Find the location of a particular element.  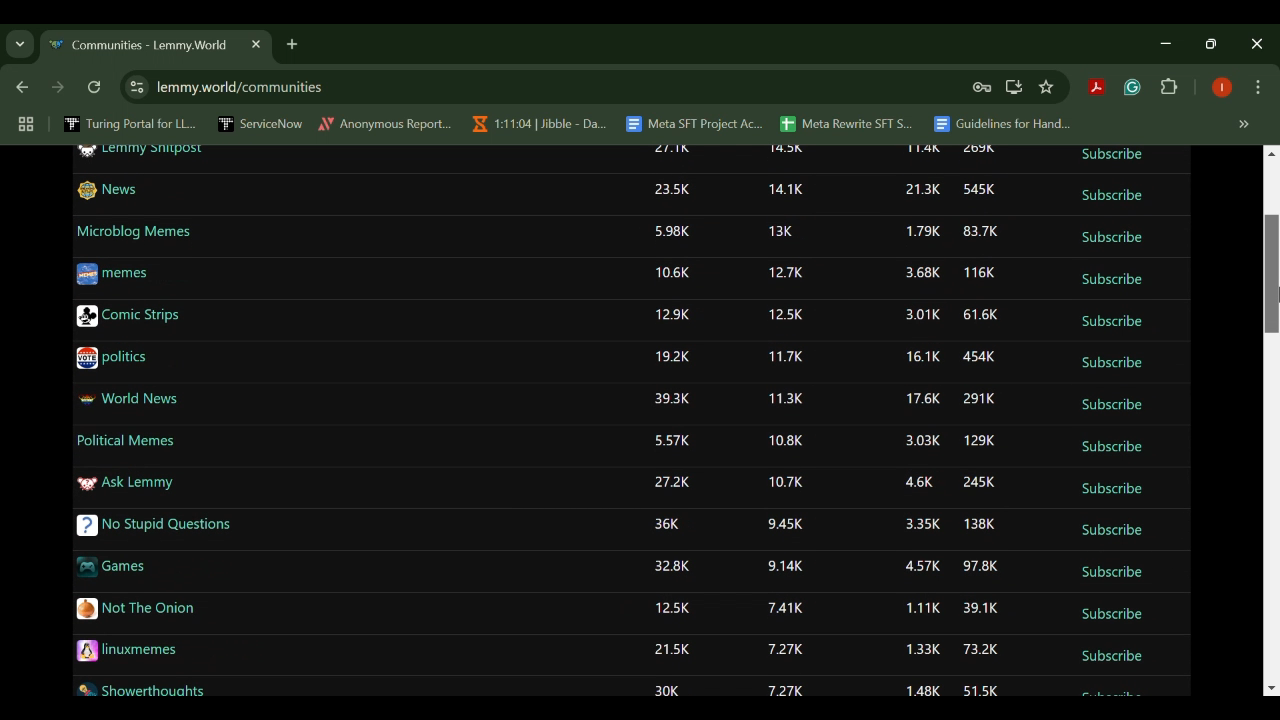

9.14K is located at coordinates (783, 566).